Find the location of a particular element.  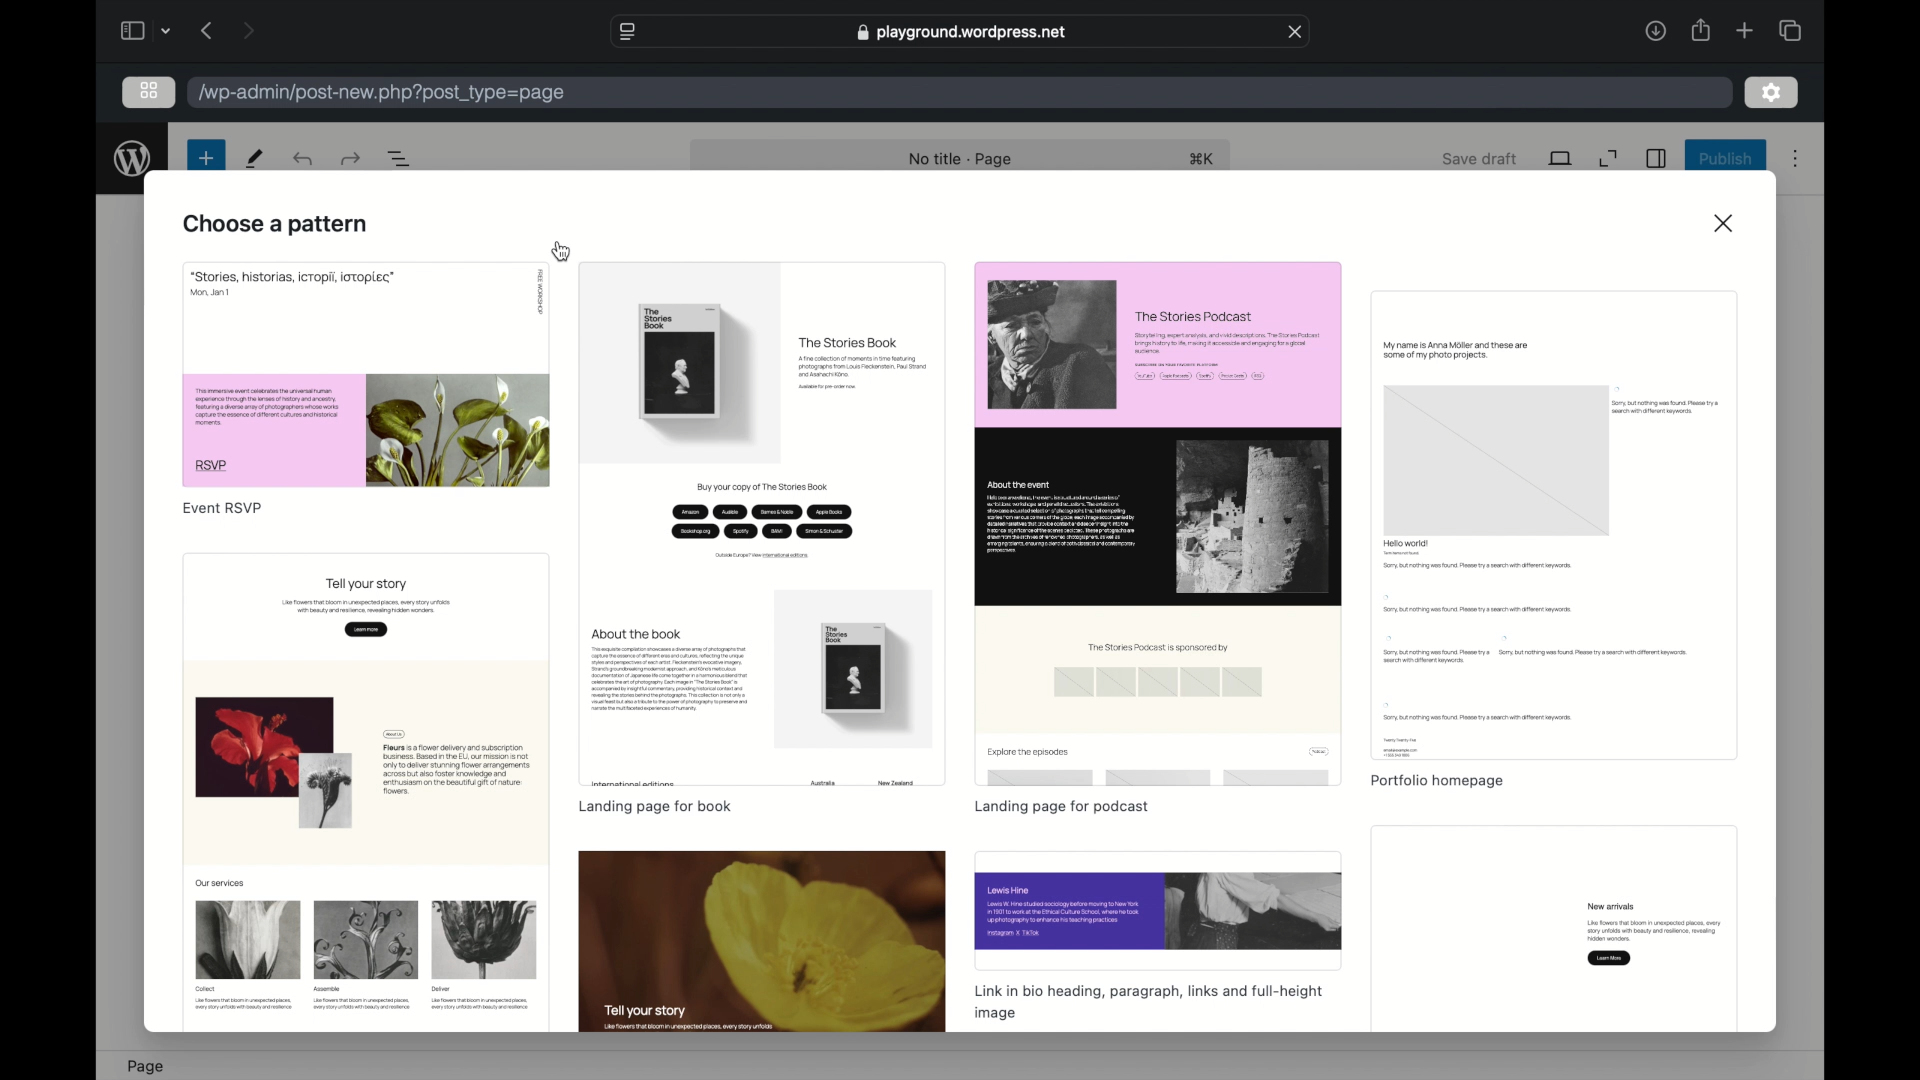

website settings is located at coordinates (625, 32).